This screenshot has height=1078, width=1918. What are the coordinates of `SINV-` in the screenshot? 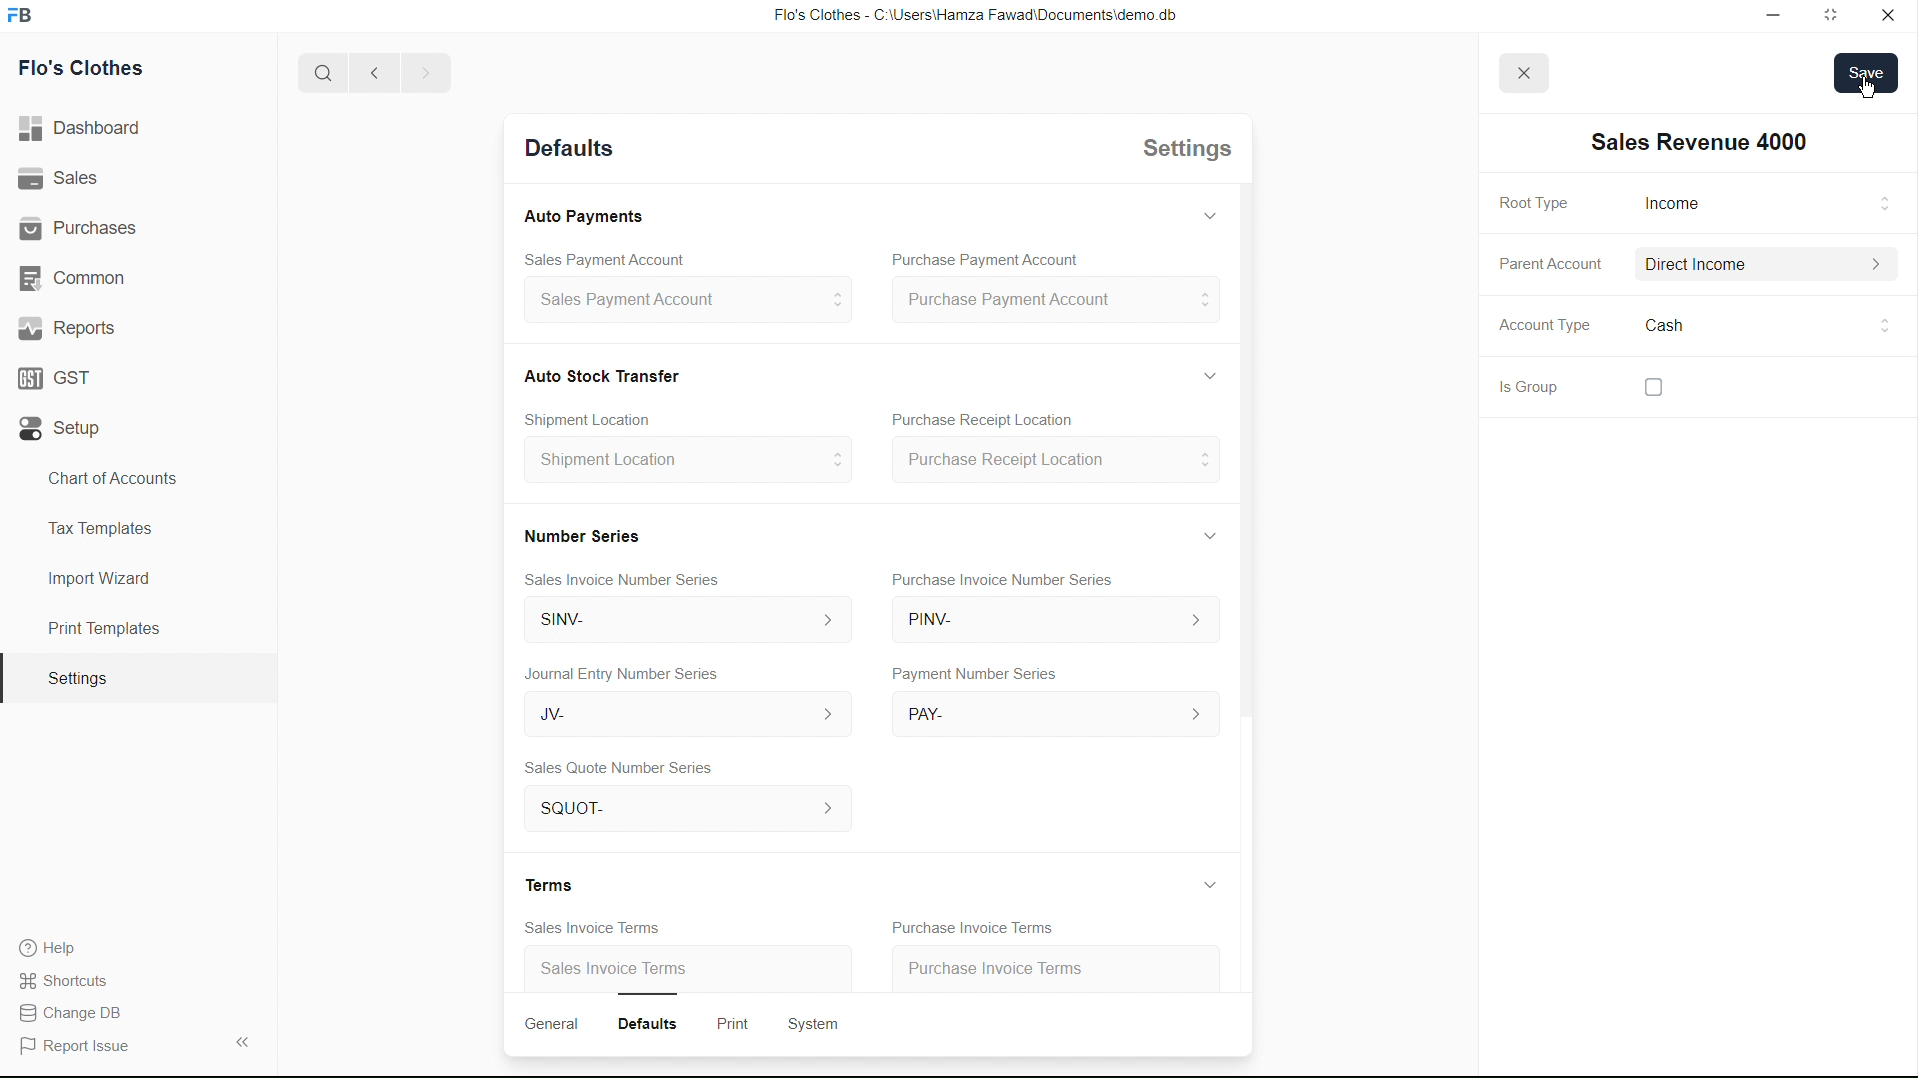 It's located at (678, 622).